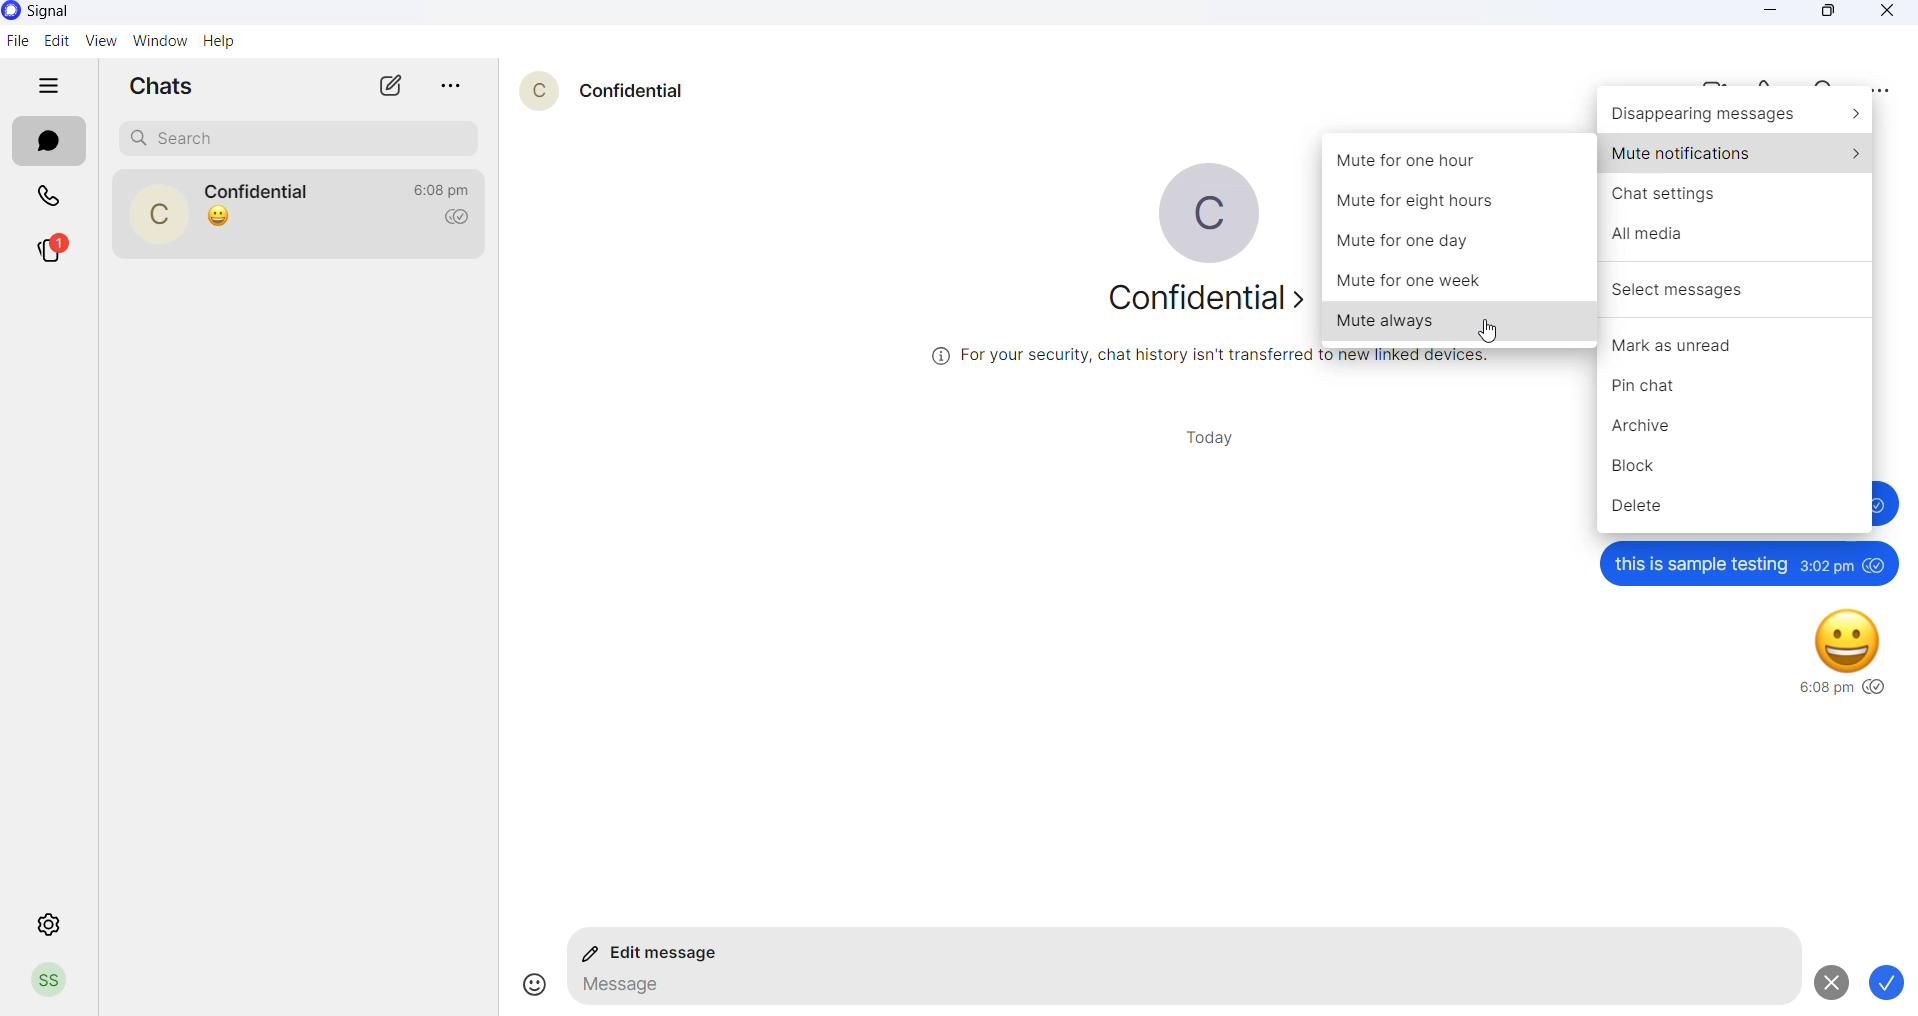 The width and height of the screenshot is (1918, 1016). Describe the element at coordinates (658, 955) in the screenshot. I see `edit message` at that location.